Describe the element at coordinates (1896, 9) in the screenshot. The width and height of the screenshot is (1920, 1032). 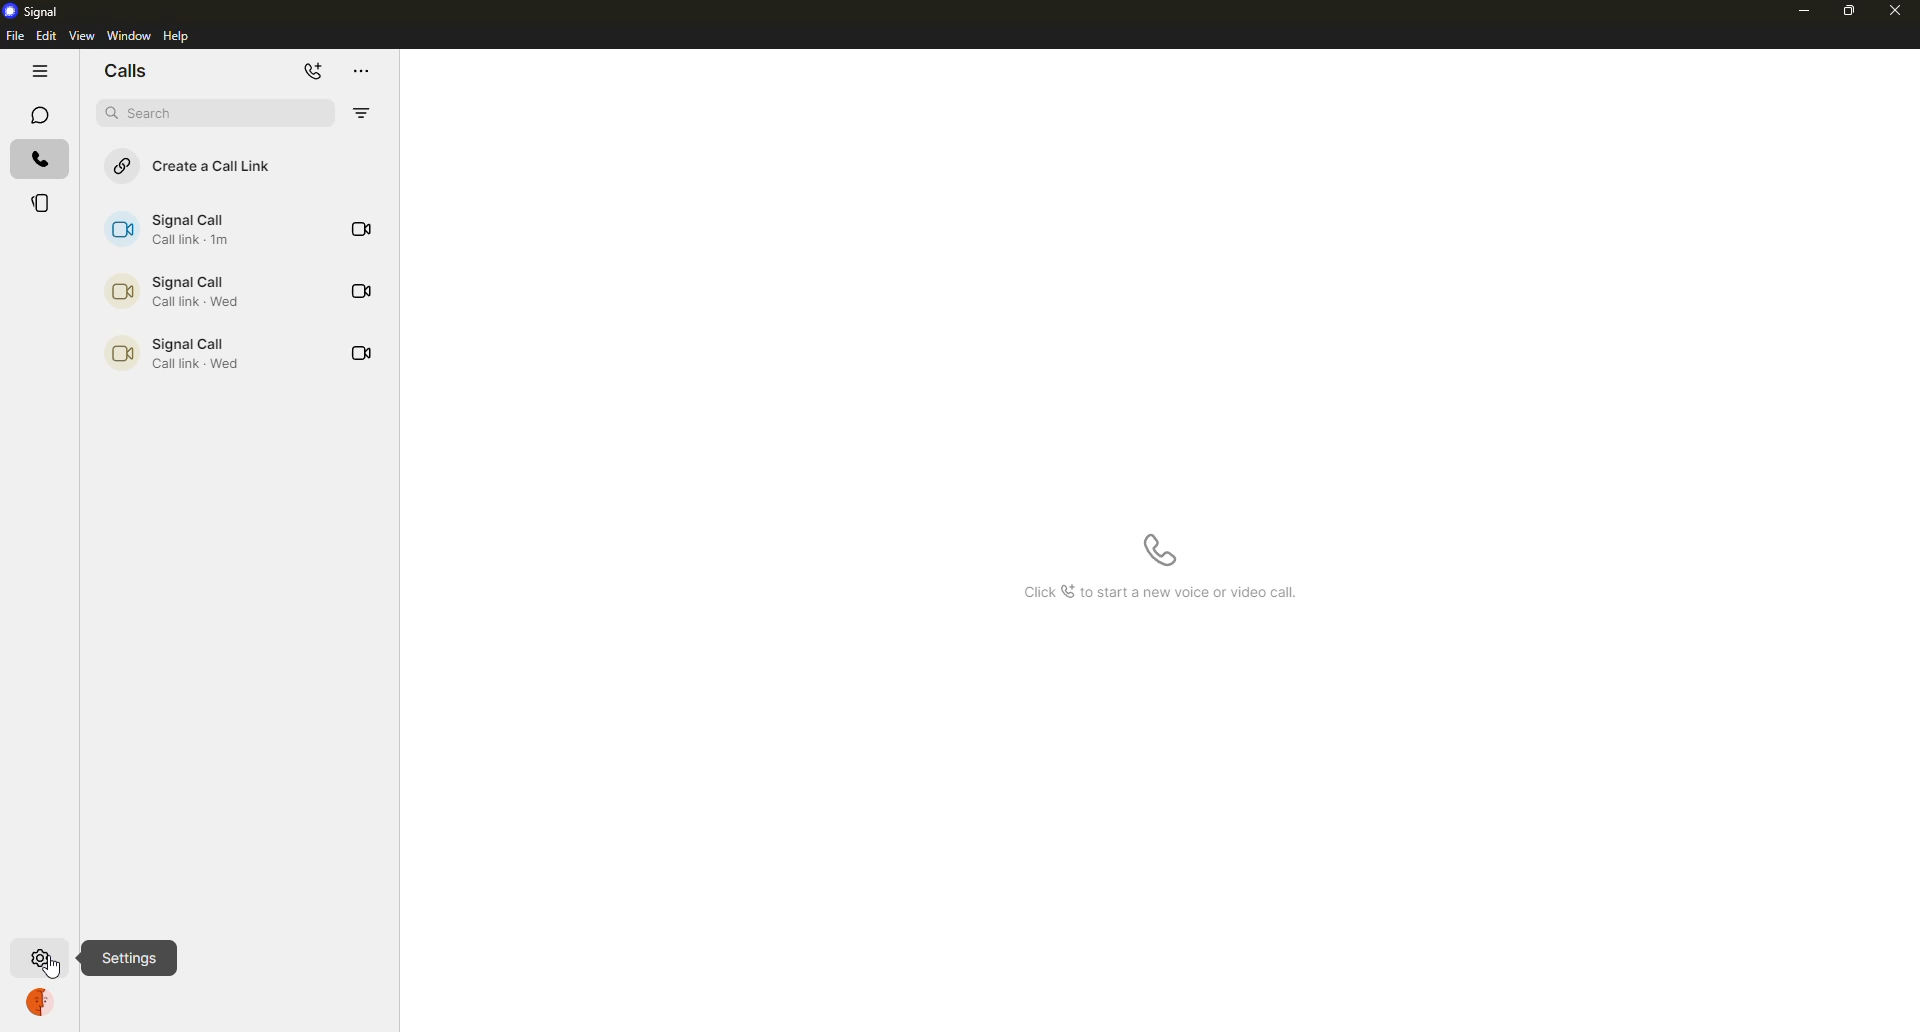
I see `close` at that location.